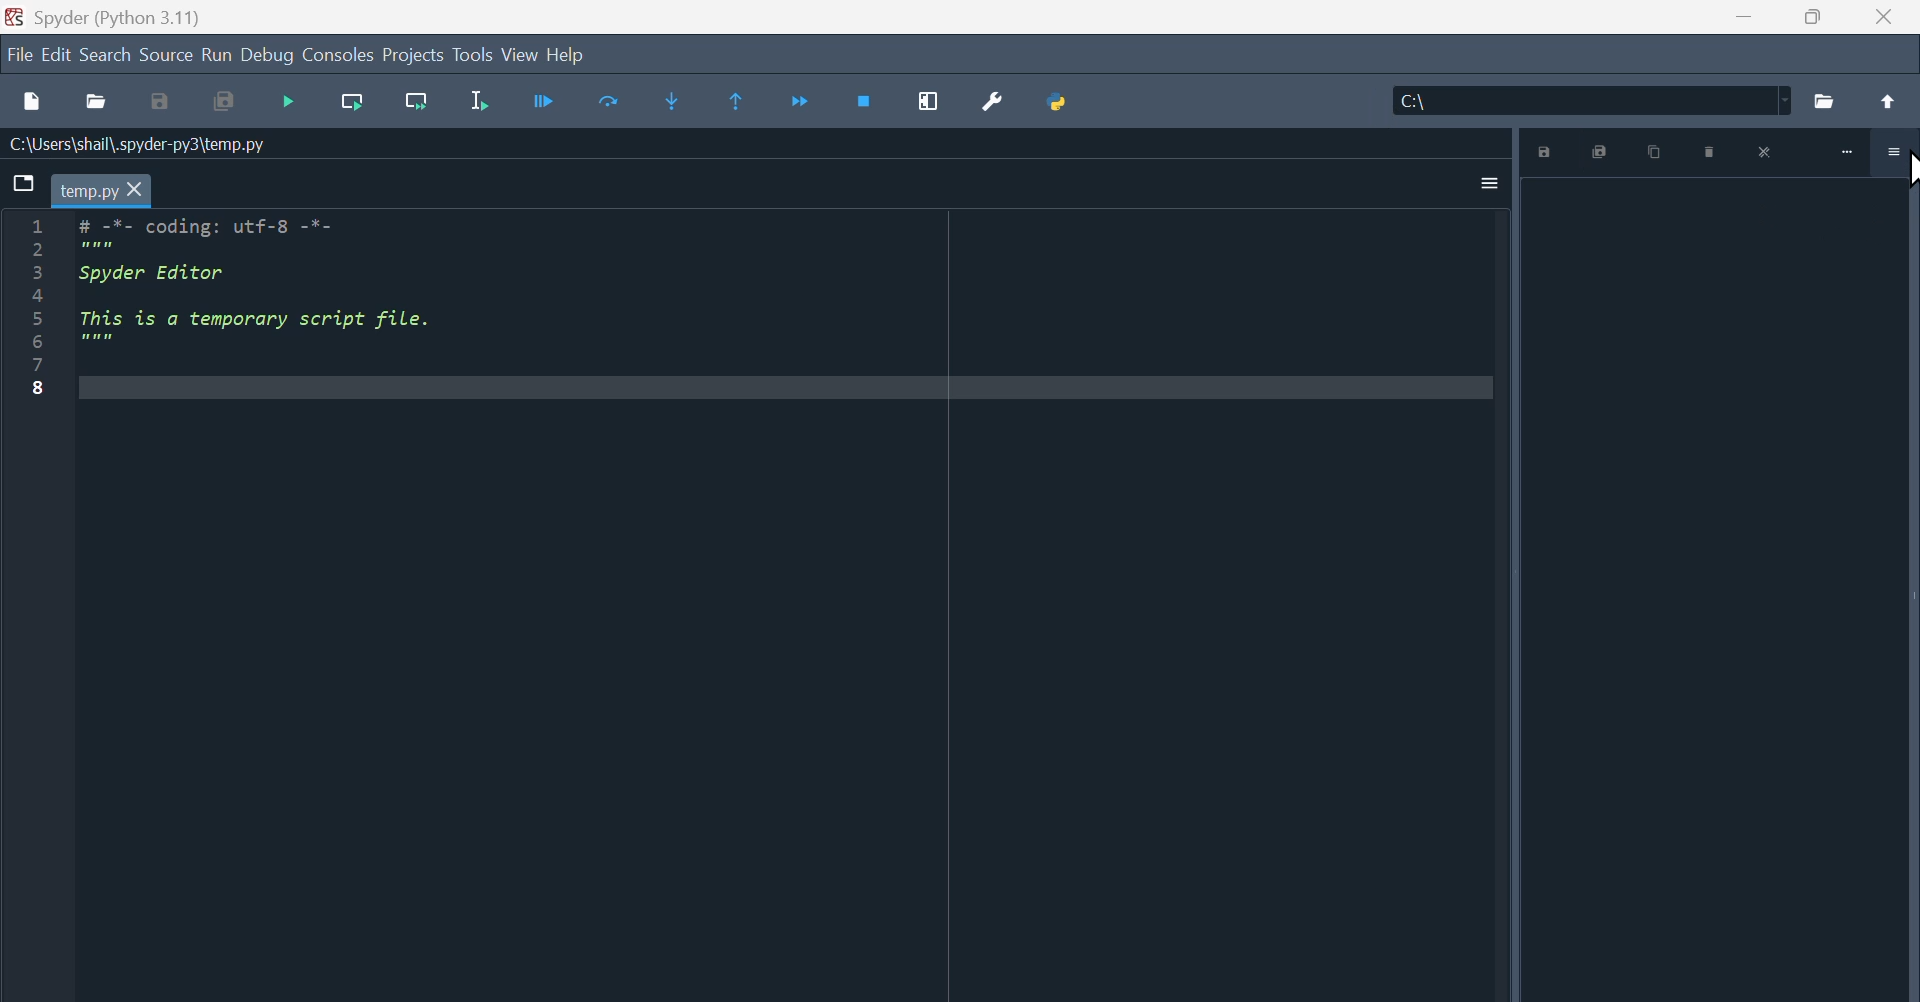  What do you see at coordinates (220, 100) in the screenshot?
I see `save all` at bounding box center [220, 100].